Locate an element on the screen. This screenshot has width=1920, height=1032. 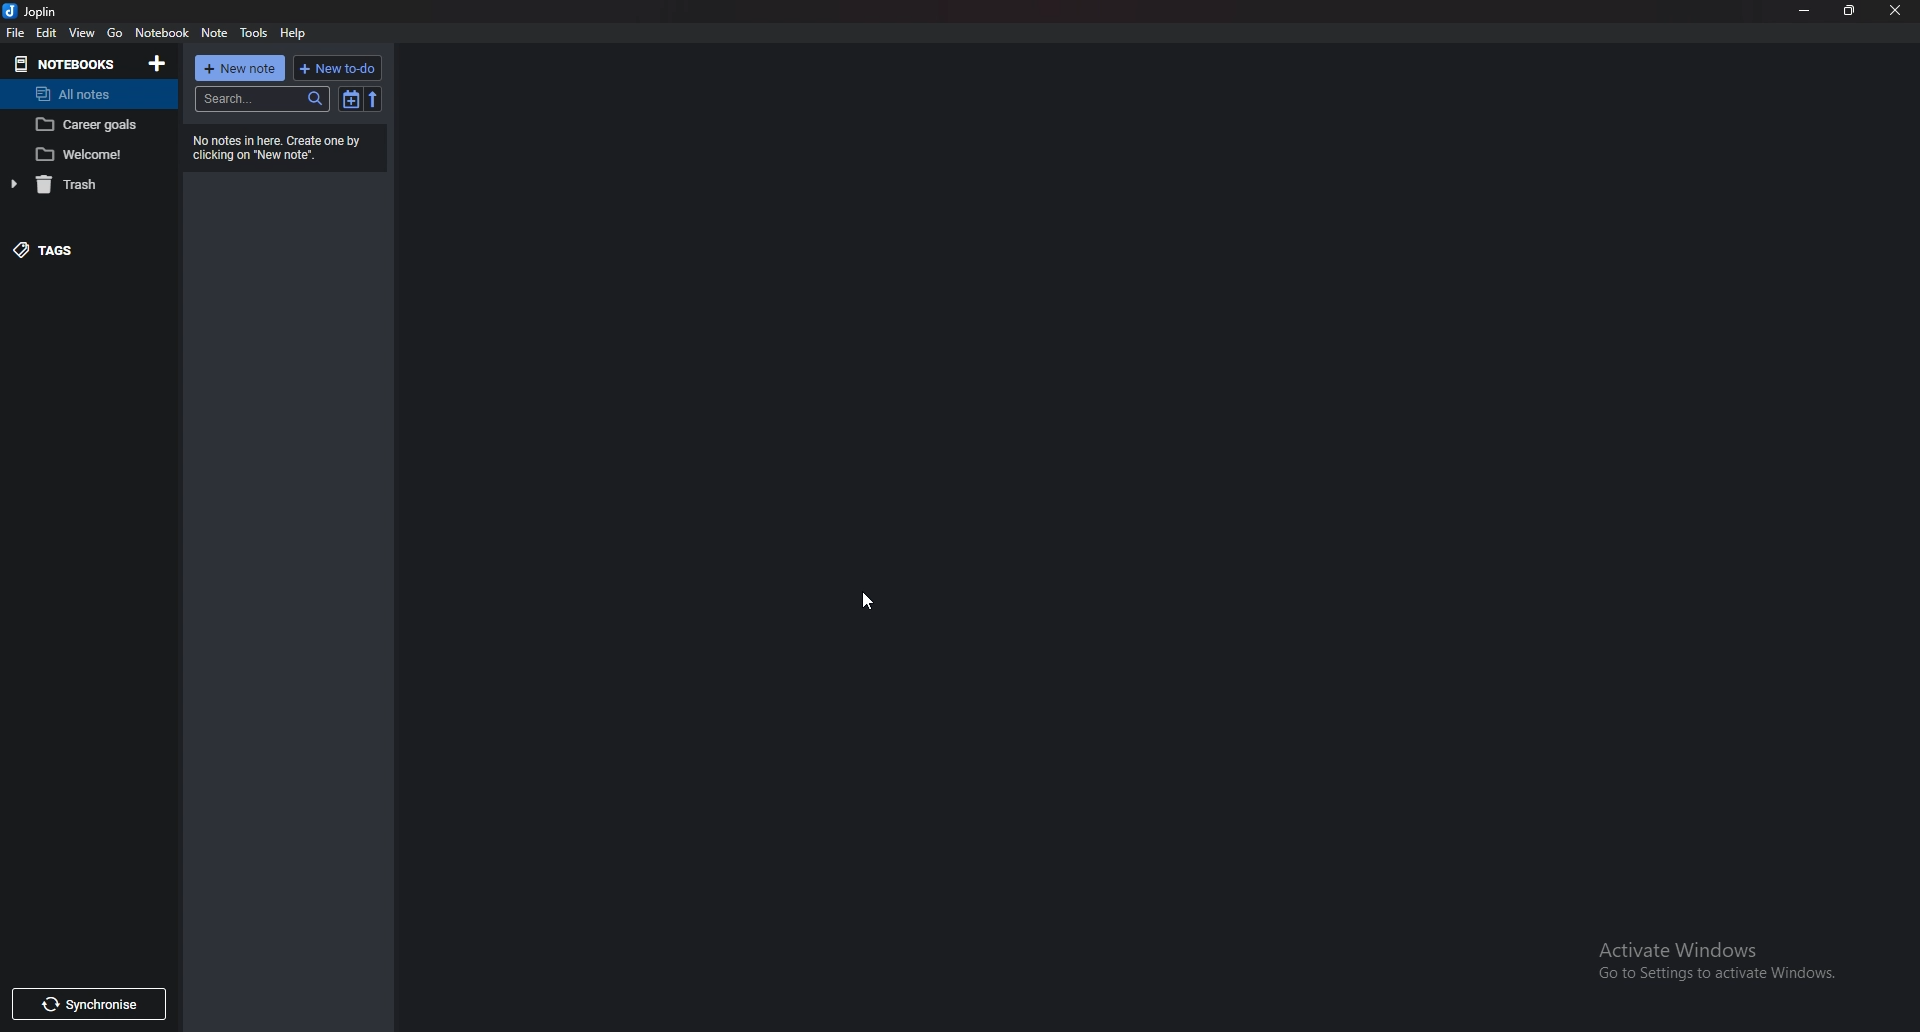
view is located at coordinates (83, 32).